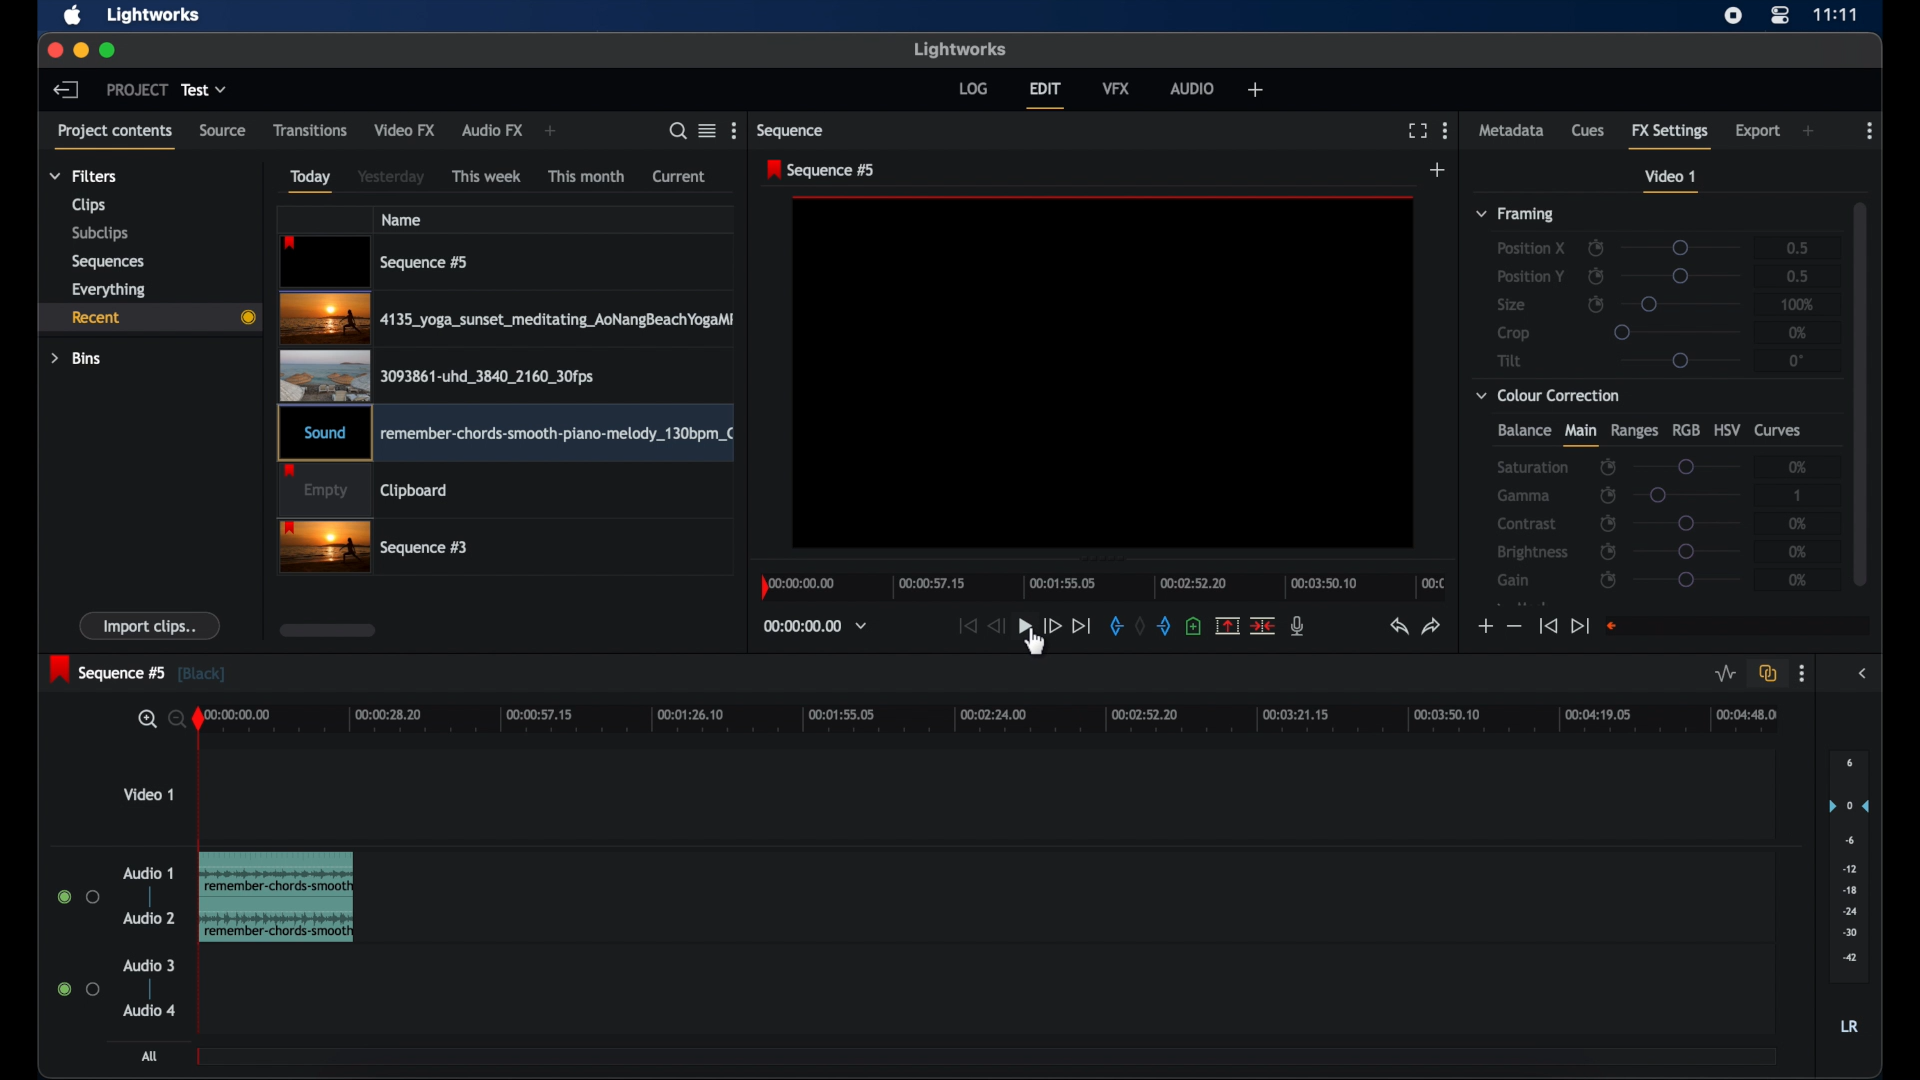 The image size is (1920, 1080). I want to click on jump to start, so click(1548, 626).